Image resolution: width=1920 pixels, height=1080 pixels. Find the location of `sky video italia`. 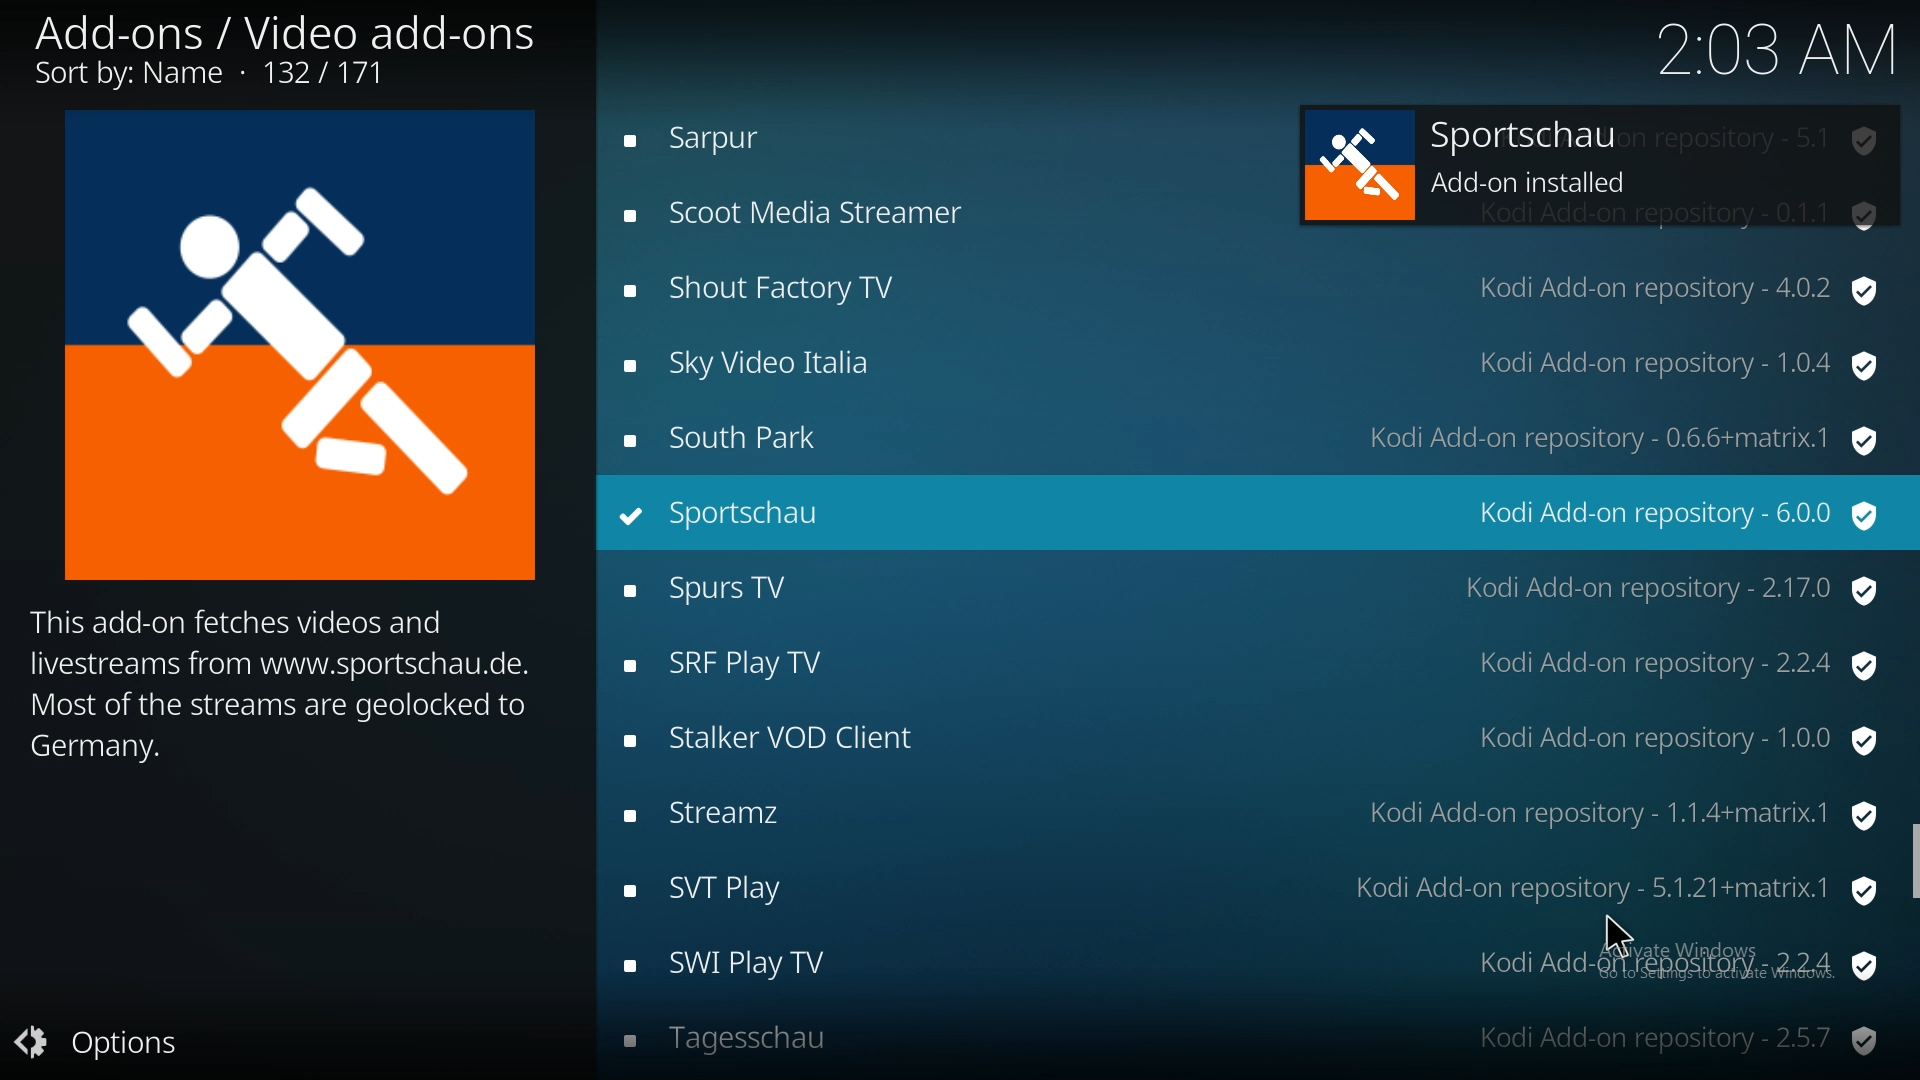

sky video italia is located at coordinates (1258, 360).